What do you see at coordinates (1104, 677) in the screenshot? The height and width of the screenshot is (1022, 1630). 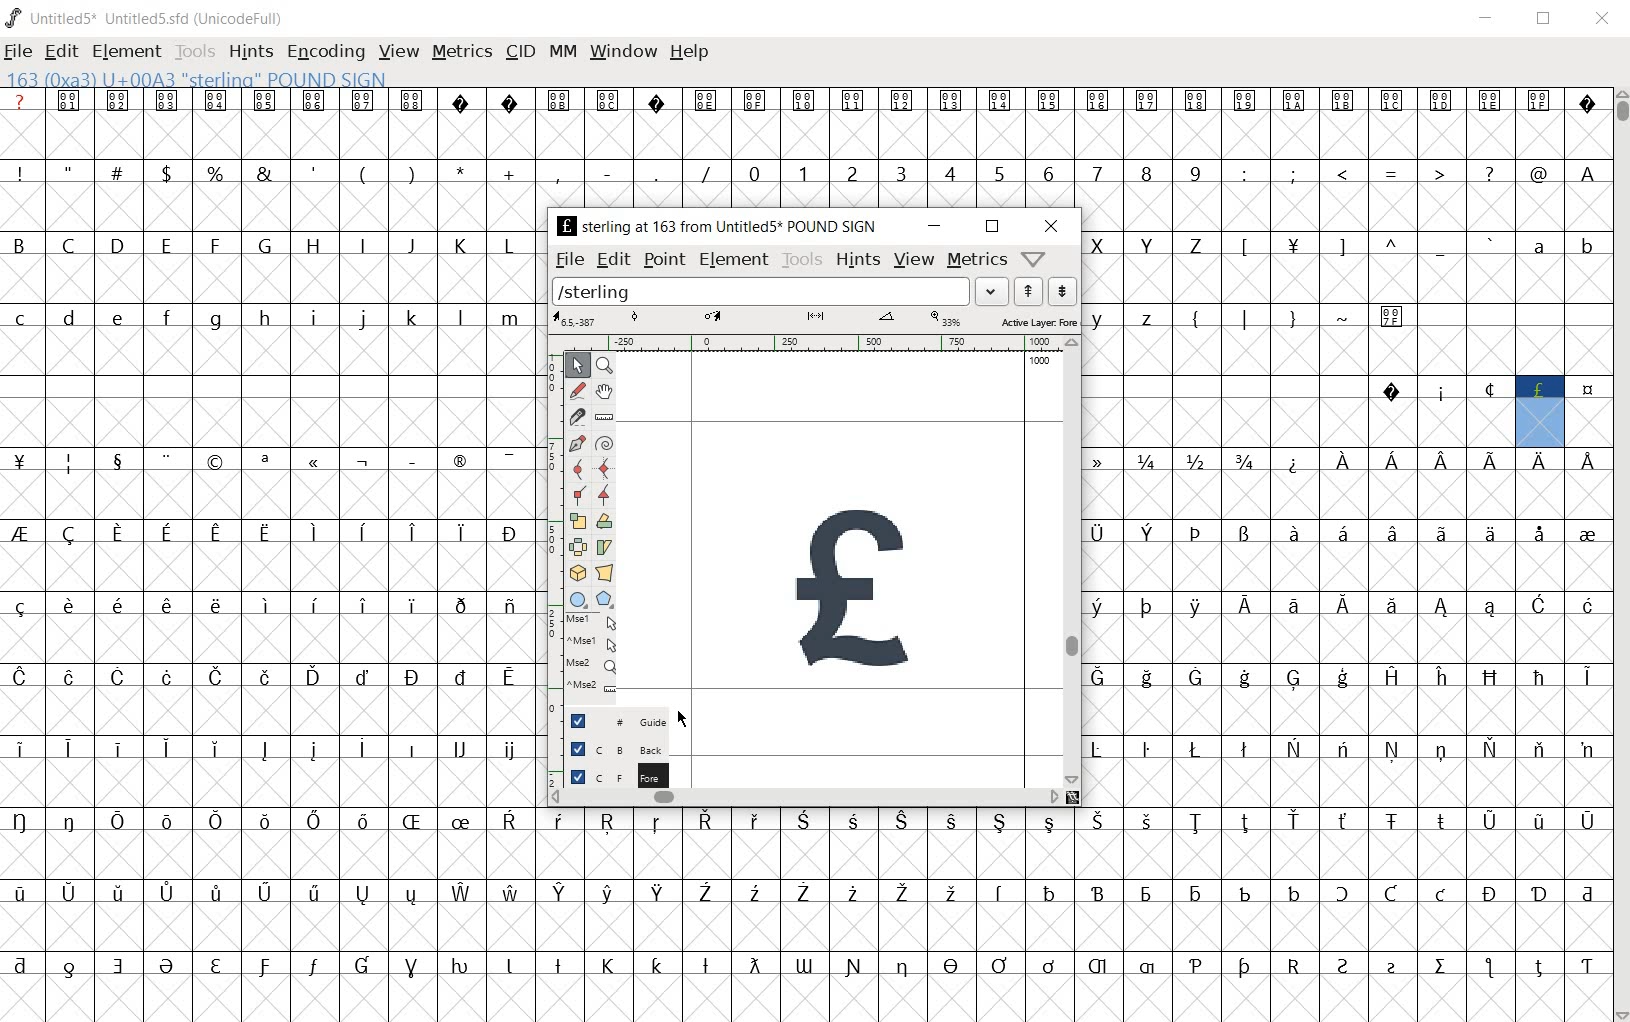 I see `Symbol` at bounding box center [1104, 677].